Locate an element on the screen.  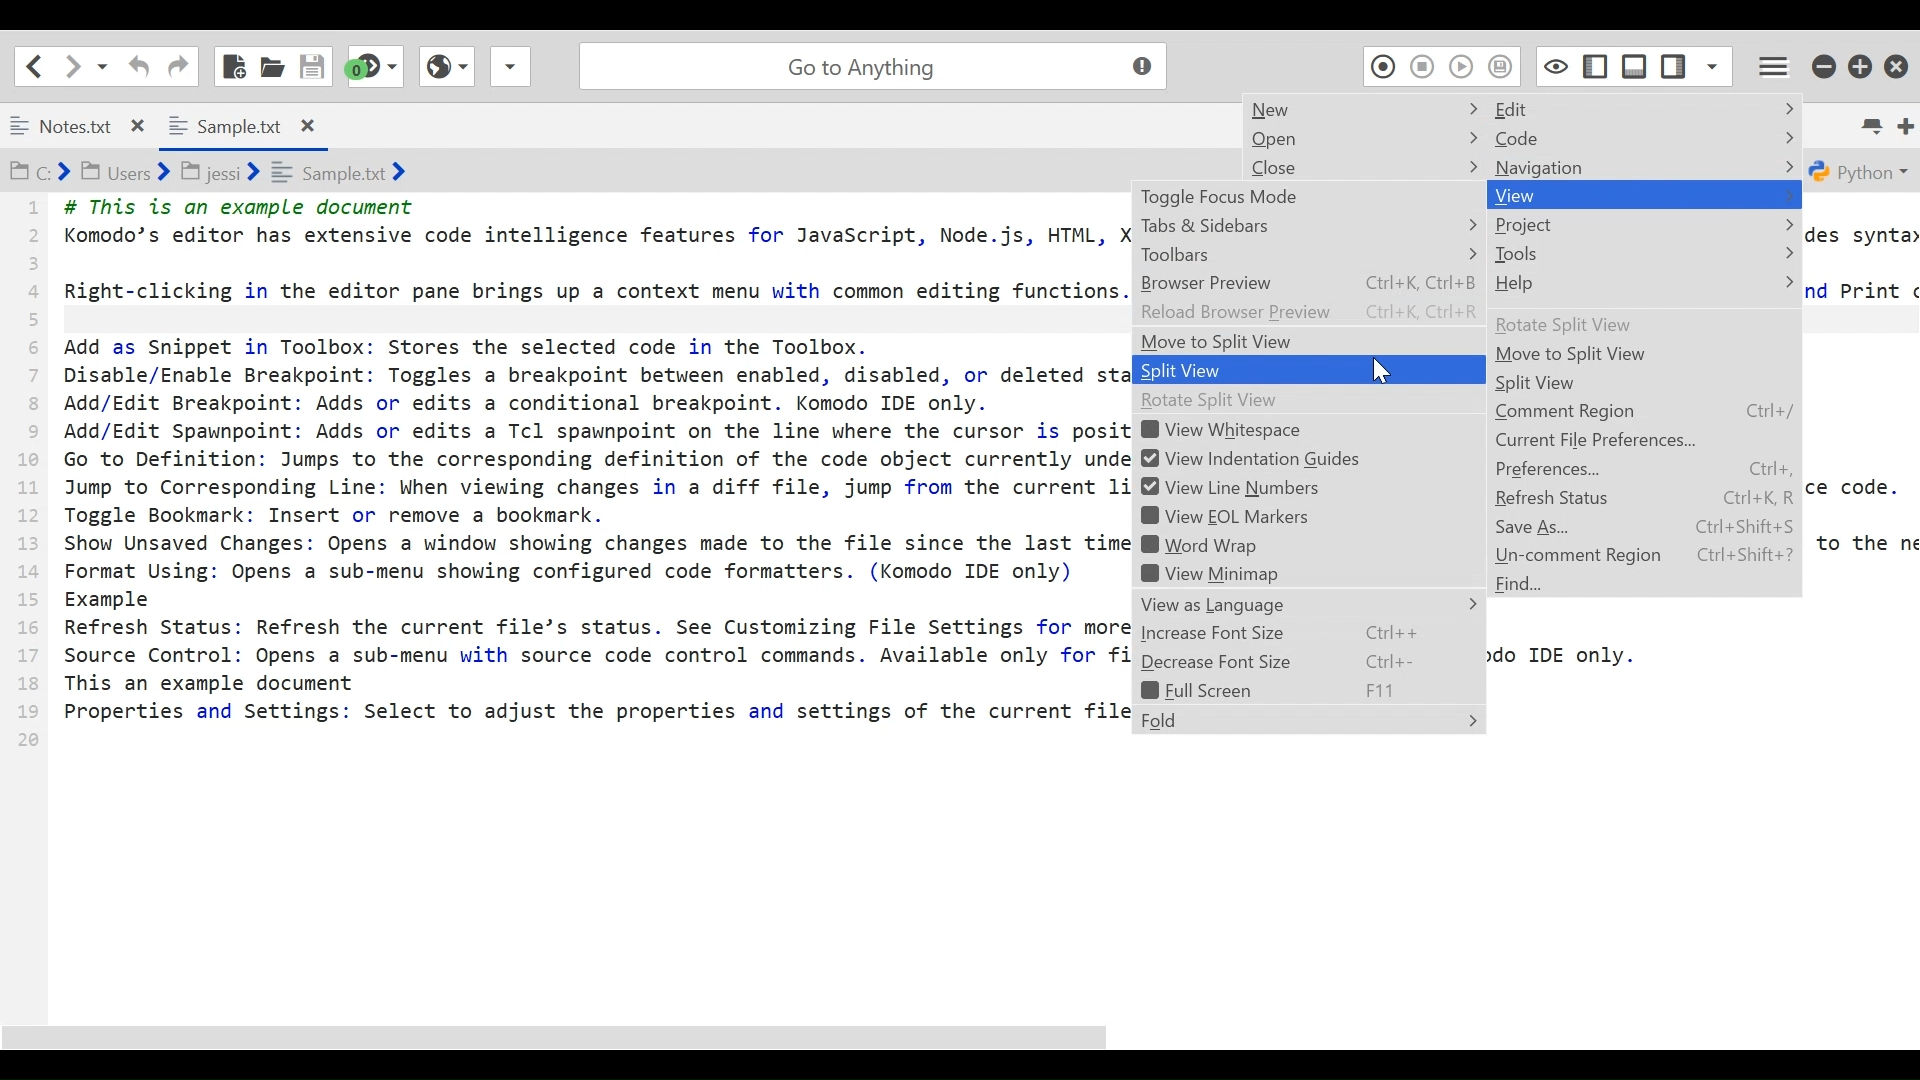
List all tabs is located at coordinates (1870, 122).